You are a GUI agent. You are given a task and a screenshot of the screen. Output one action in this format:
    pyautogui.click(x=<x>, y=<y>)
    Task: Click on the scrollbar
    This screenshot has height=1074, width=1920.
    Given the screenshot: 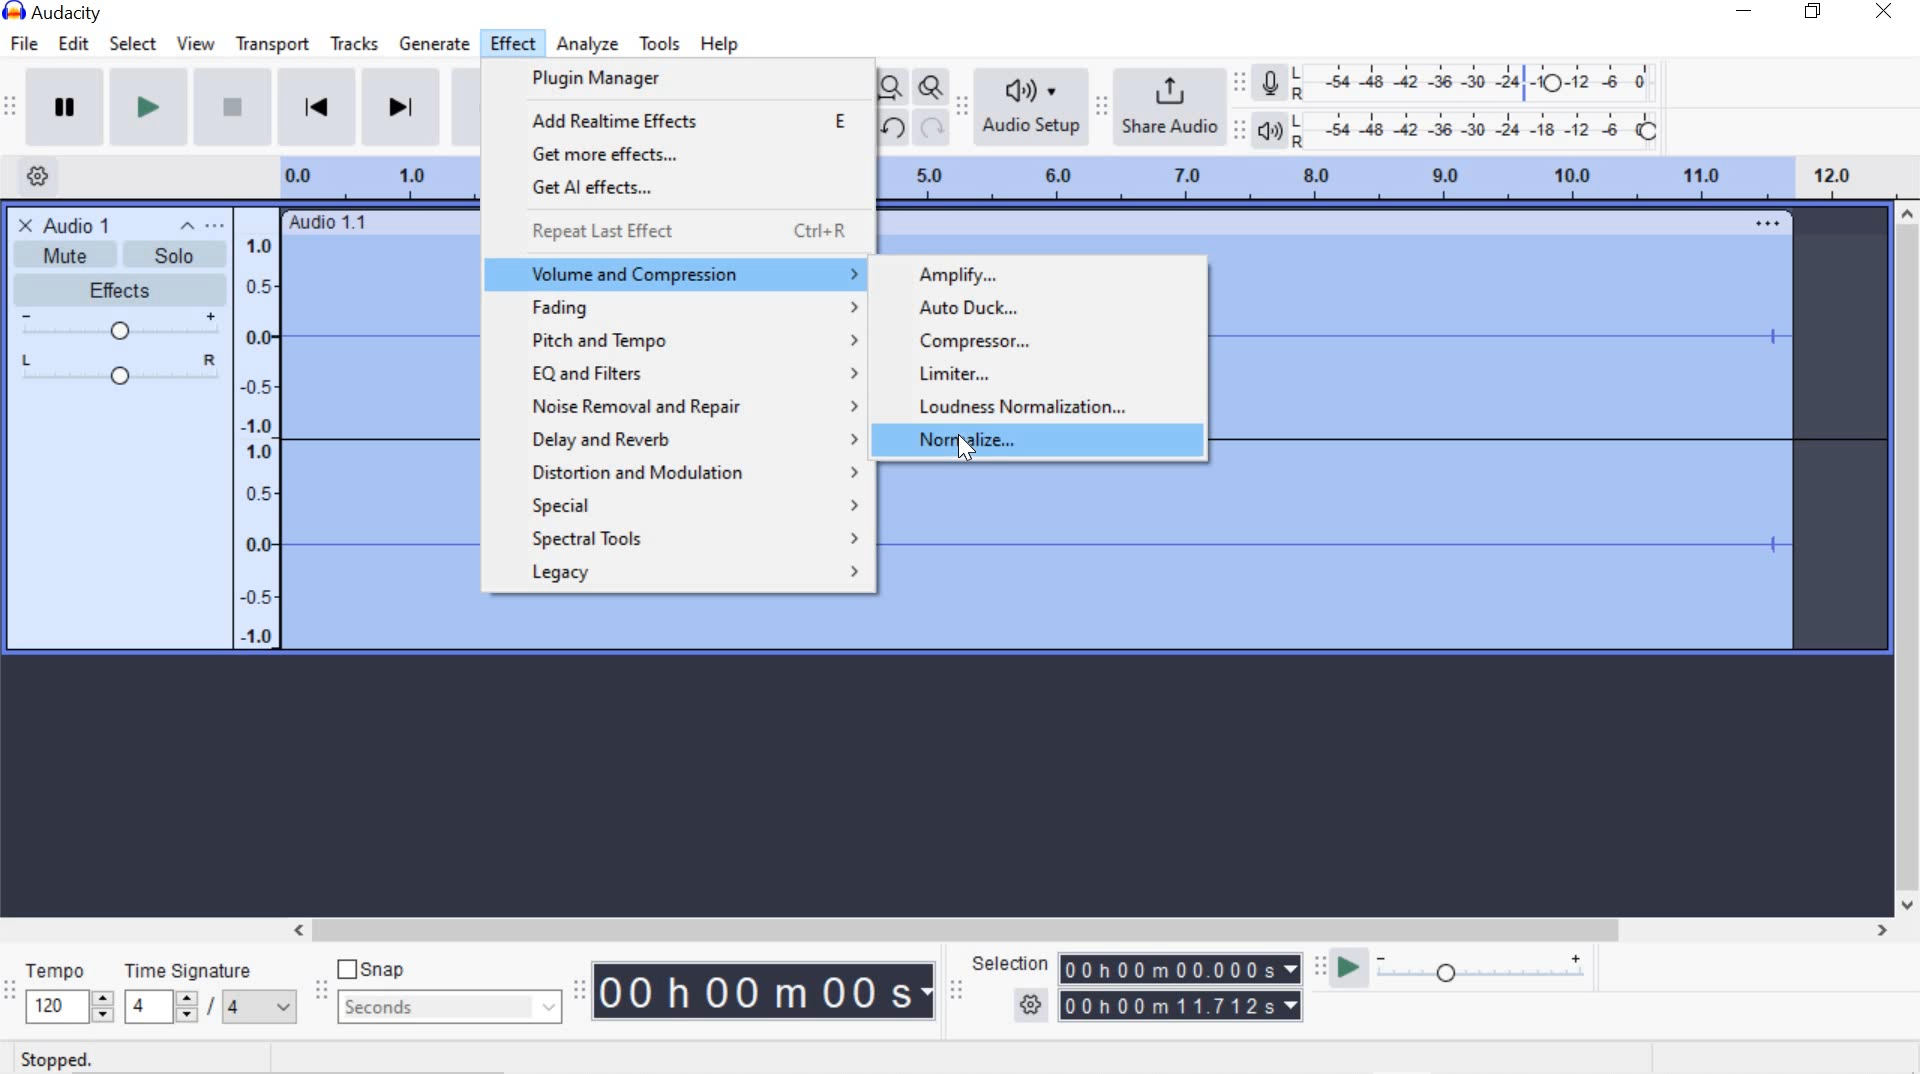 What is the action you would take?
    pyautogui.click(x=1087, y=928)
    